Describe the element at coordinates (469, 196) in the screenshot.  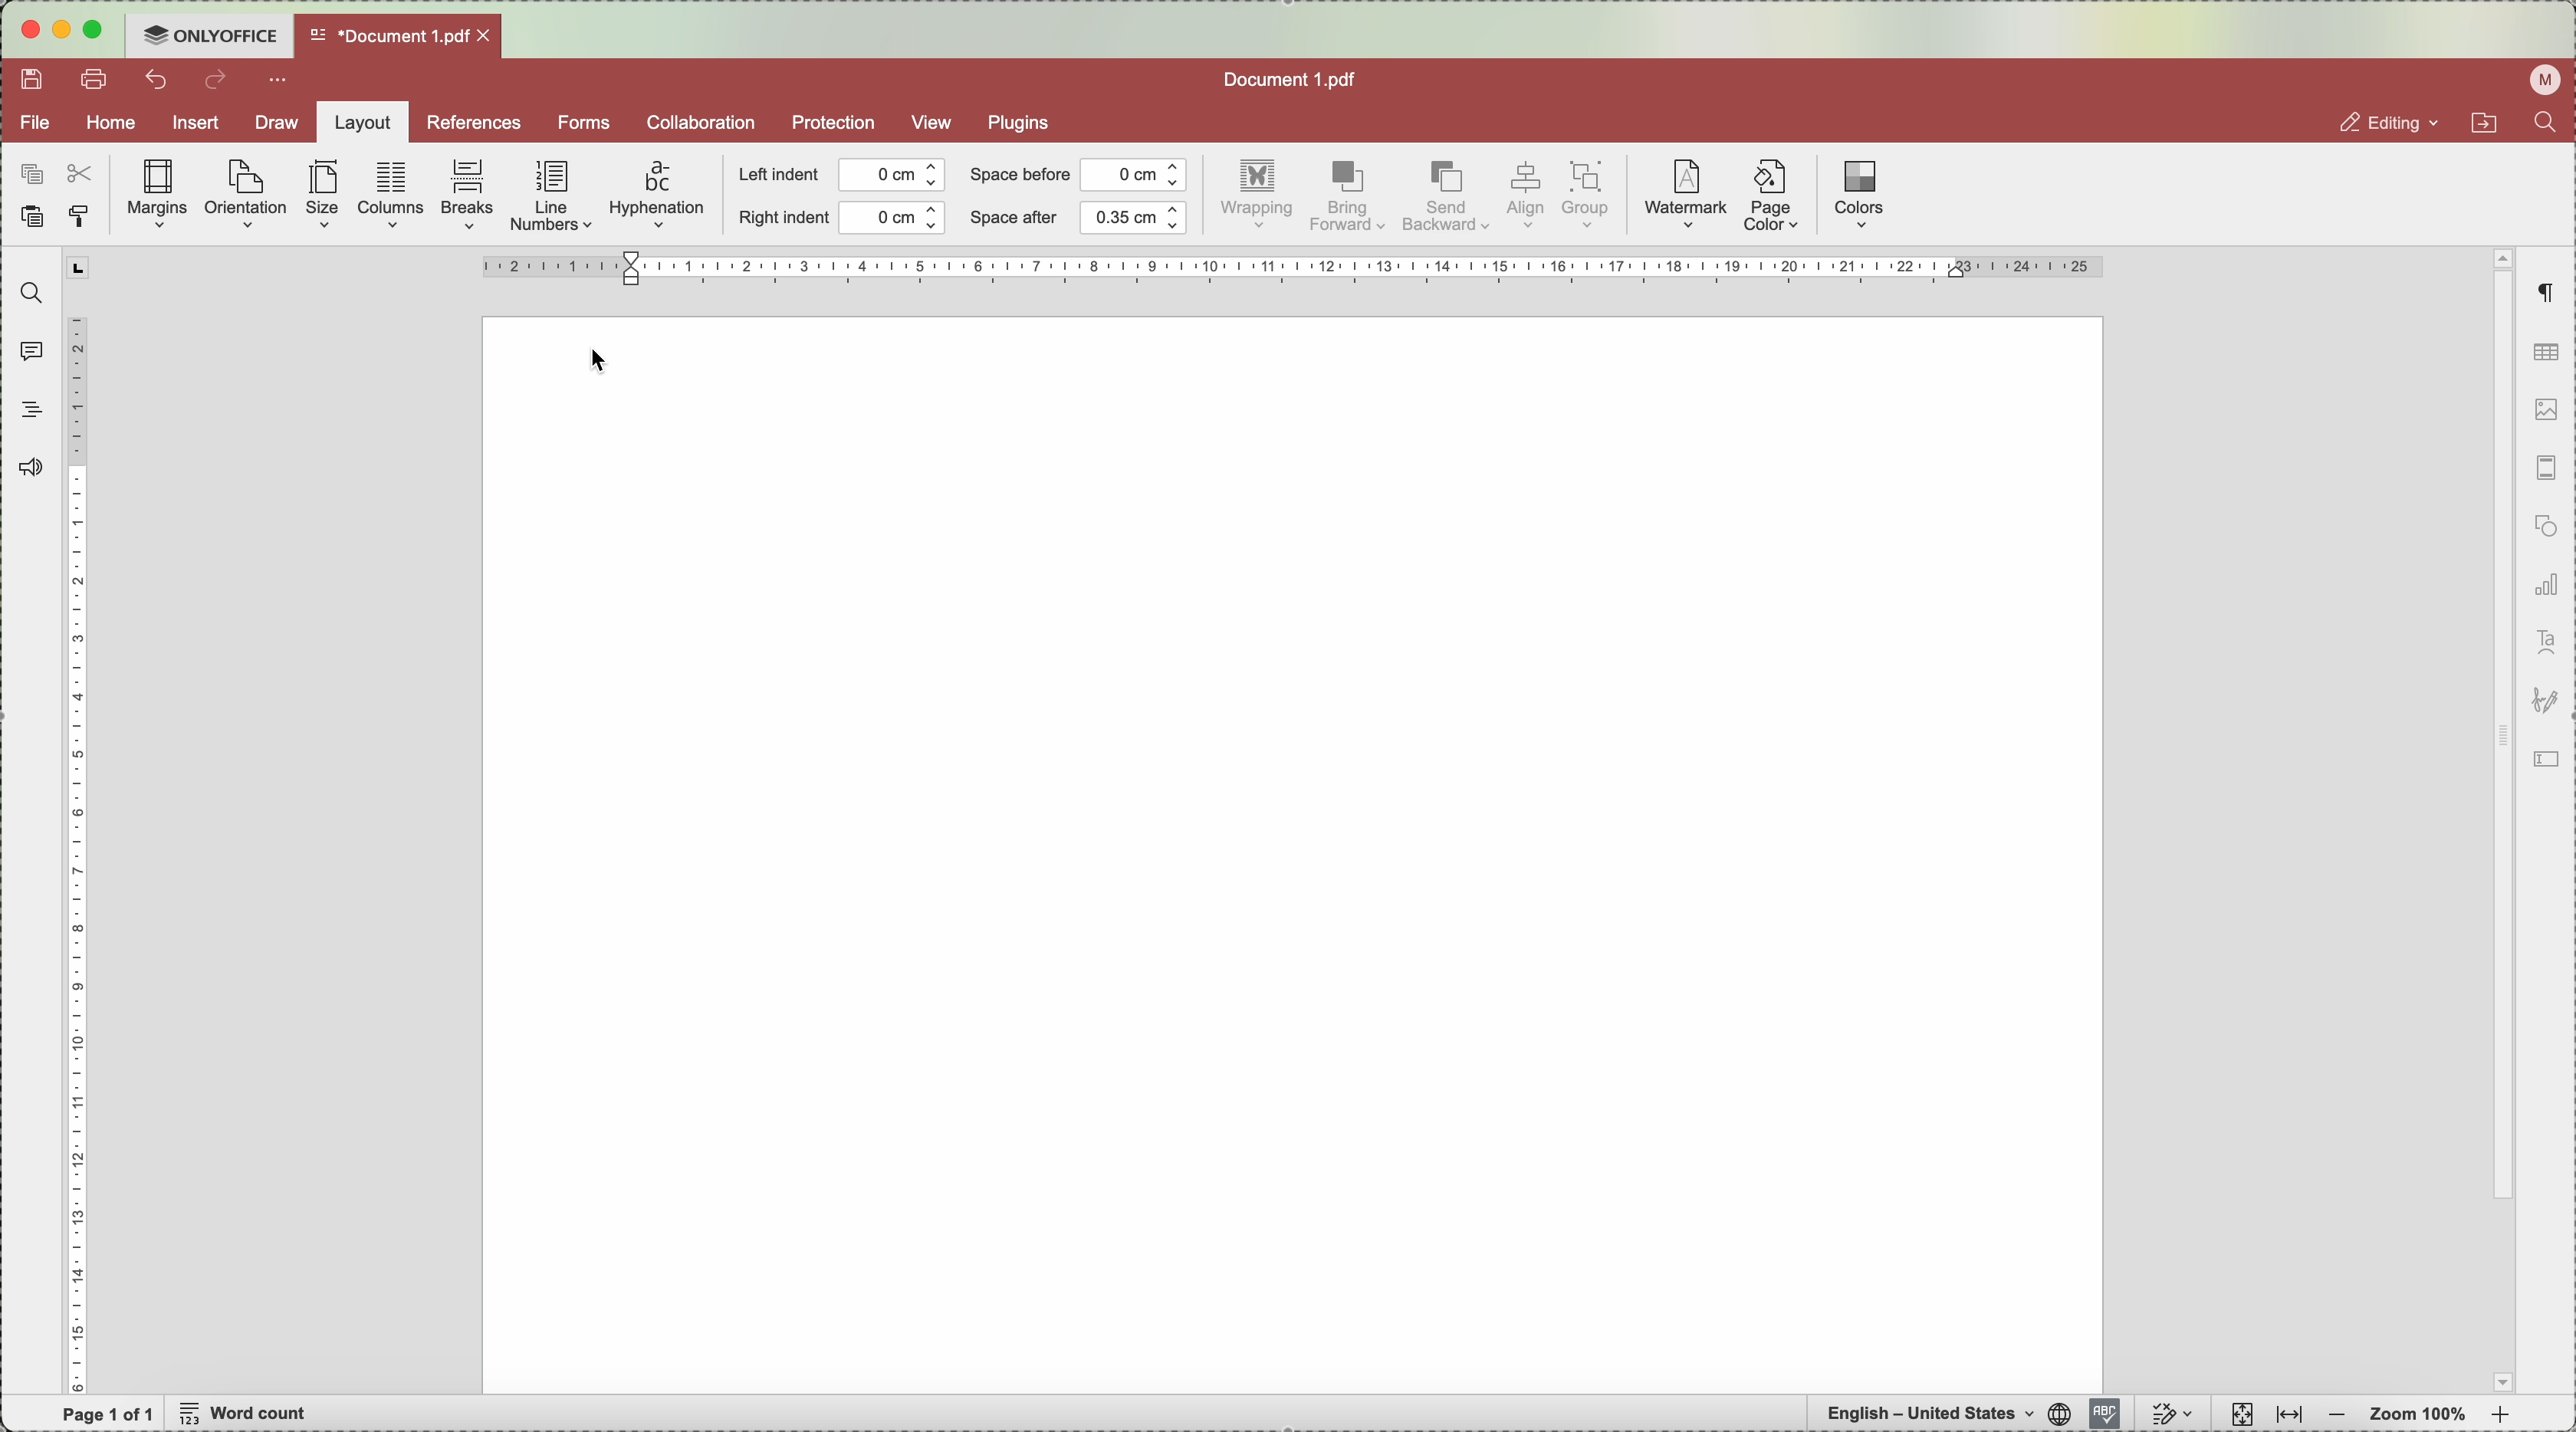
I see `breaks` at that location.